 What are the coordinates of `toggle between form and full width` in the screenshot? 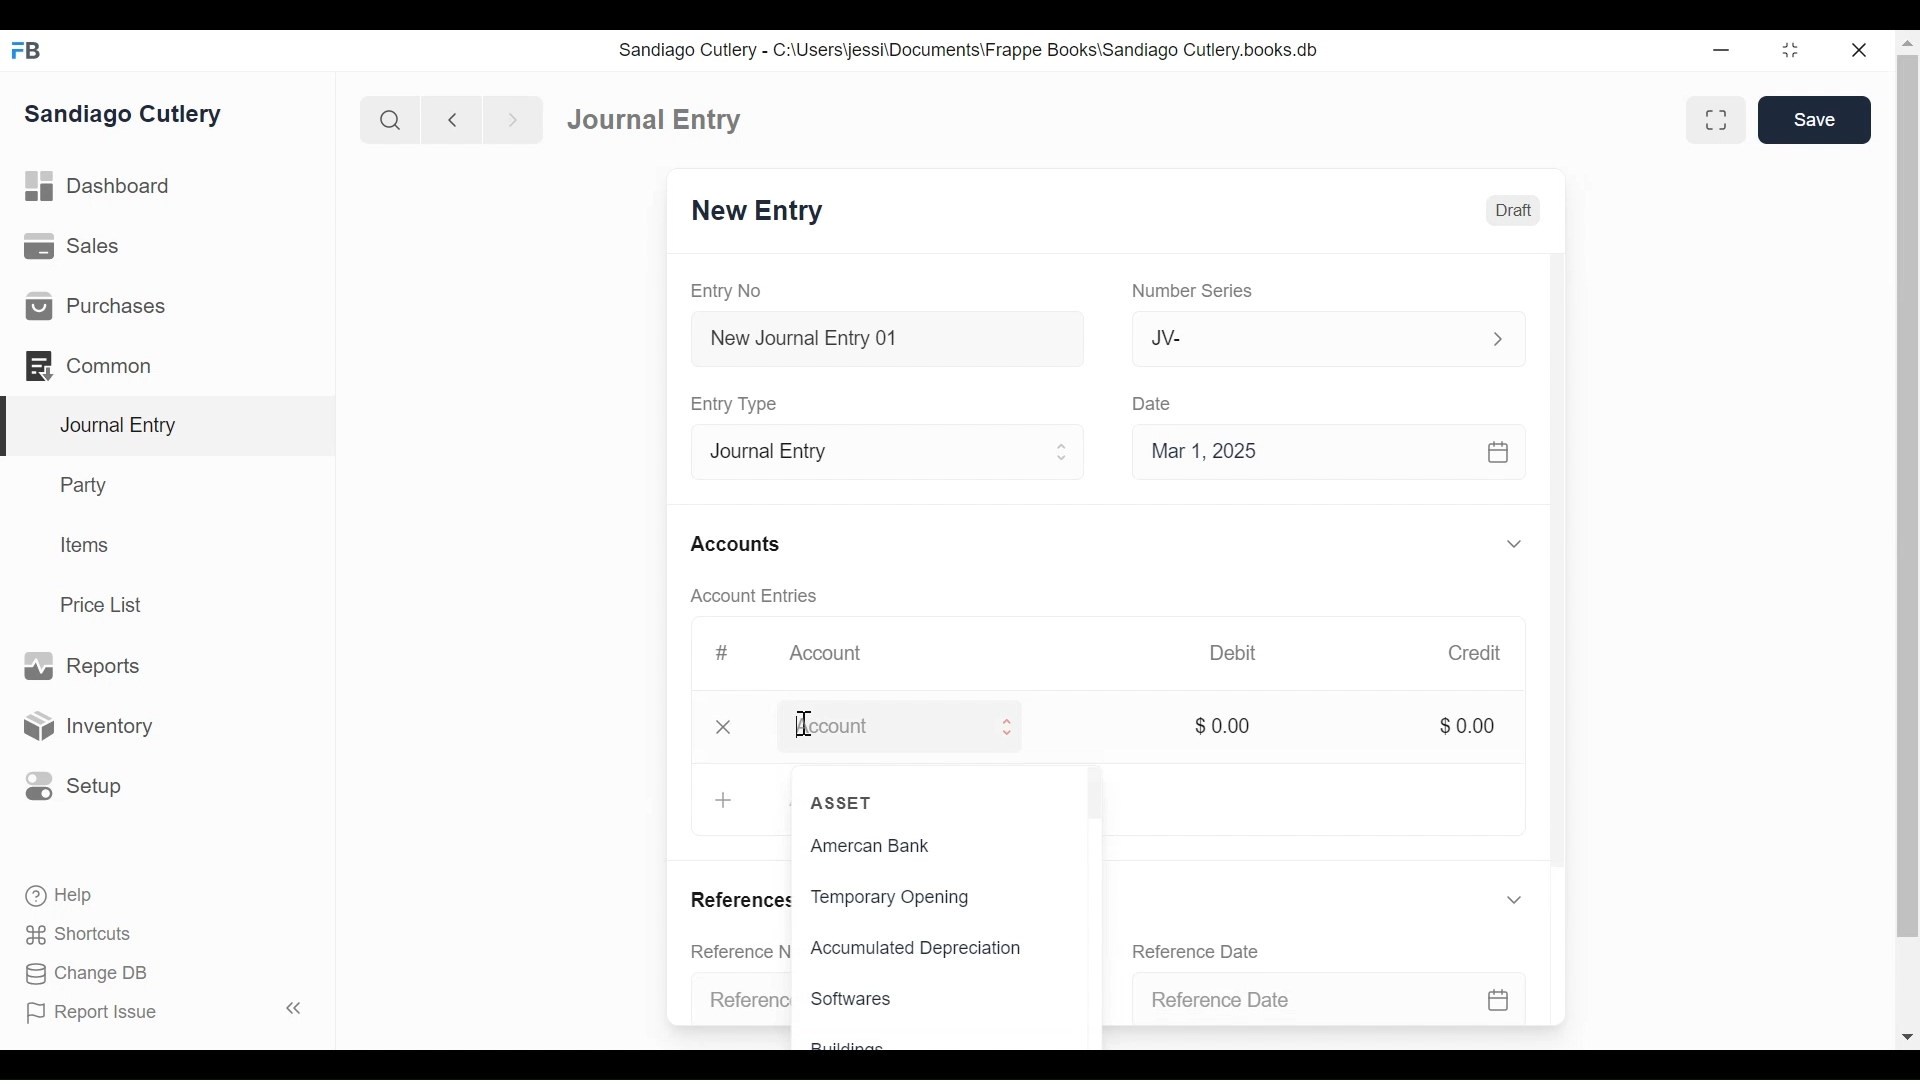 It's located at (1716, 118).